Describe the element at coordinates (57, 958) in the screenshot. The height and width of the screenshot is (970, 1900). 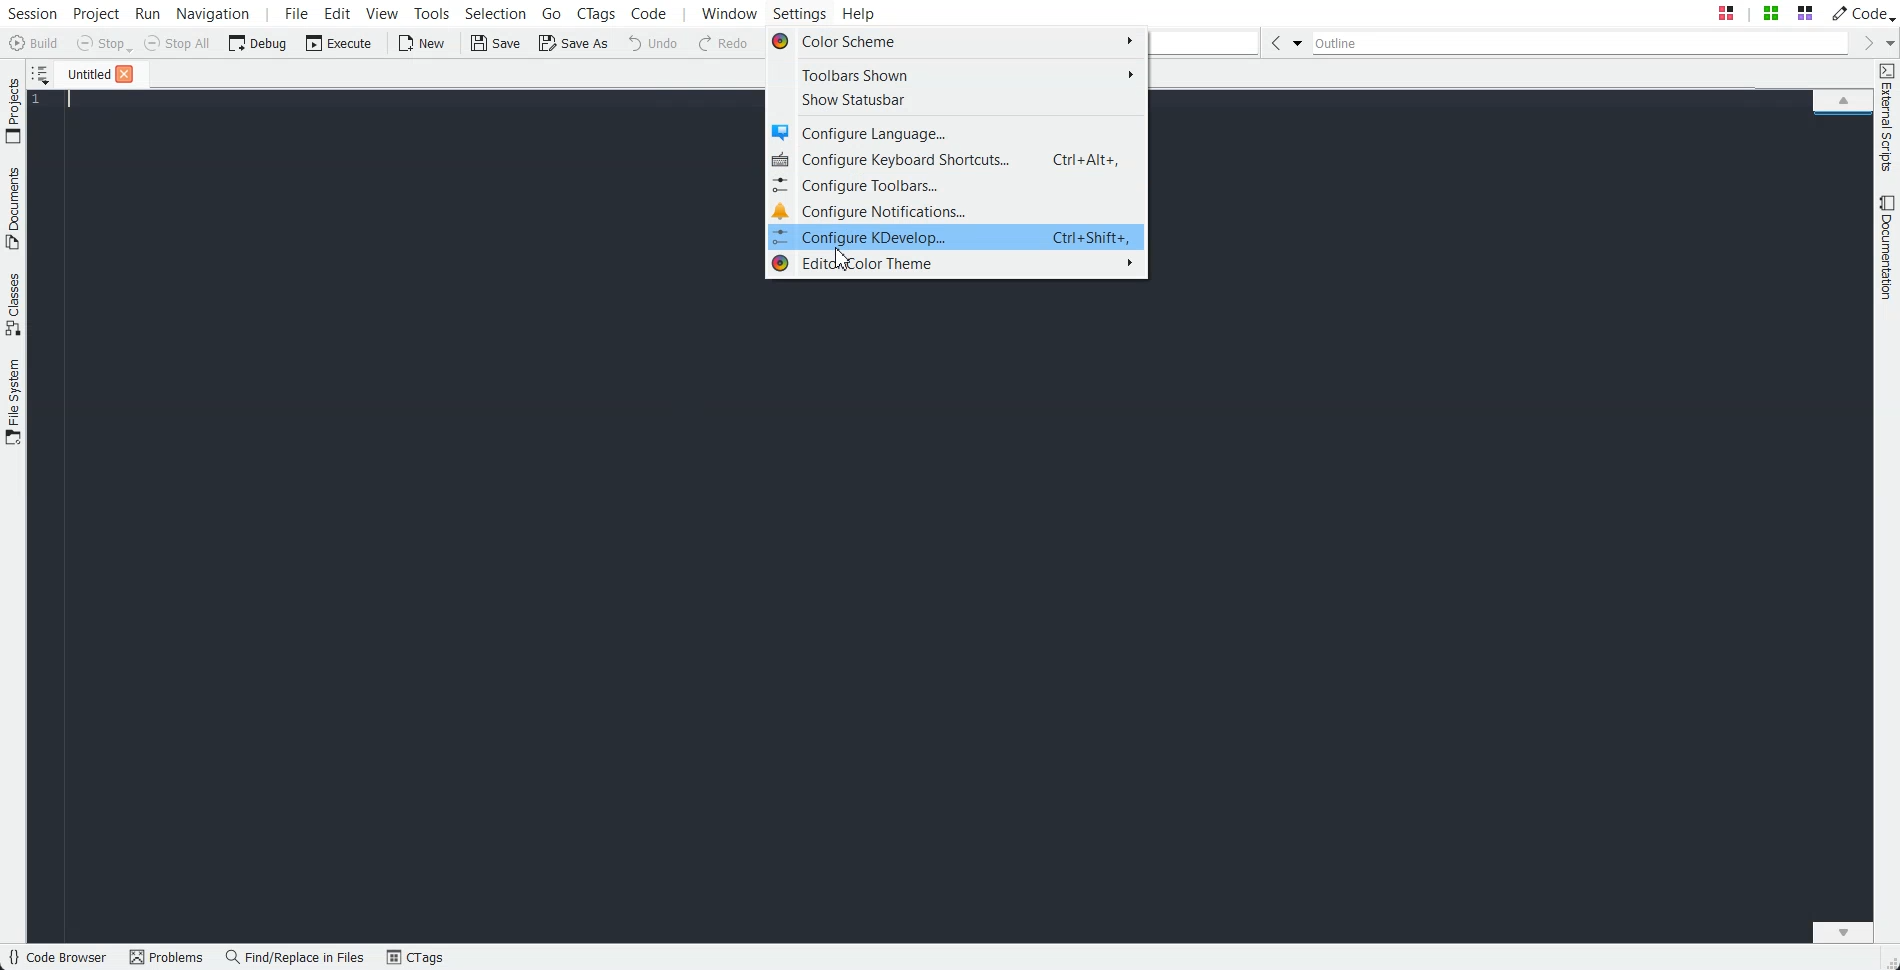
I see `Code Browser` at that location.